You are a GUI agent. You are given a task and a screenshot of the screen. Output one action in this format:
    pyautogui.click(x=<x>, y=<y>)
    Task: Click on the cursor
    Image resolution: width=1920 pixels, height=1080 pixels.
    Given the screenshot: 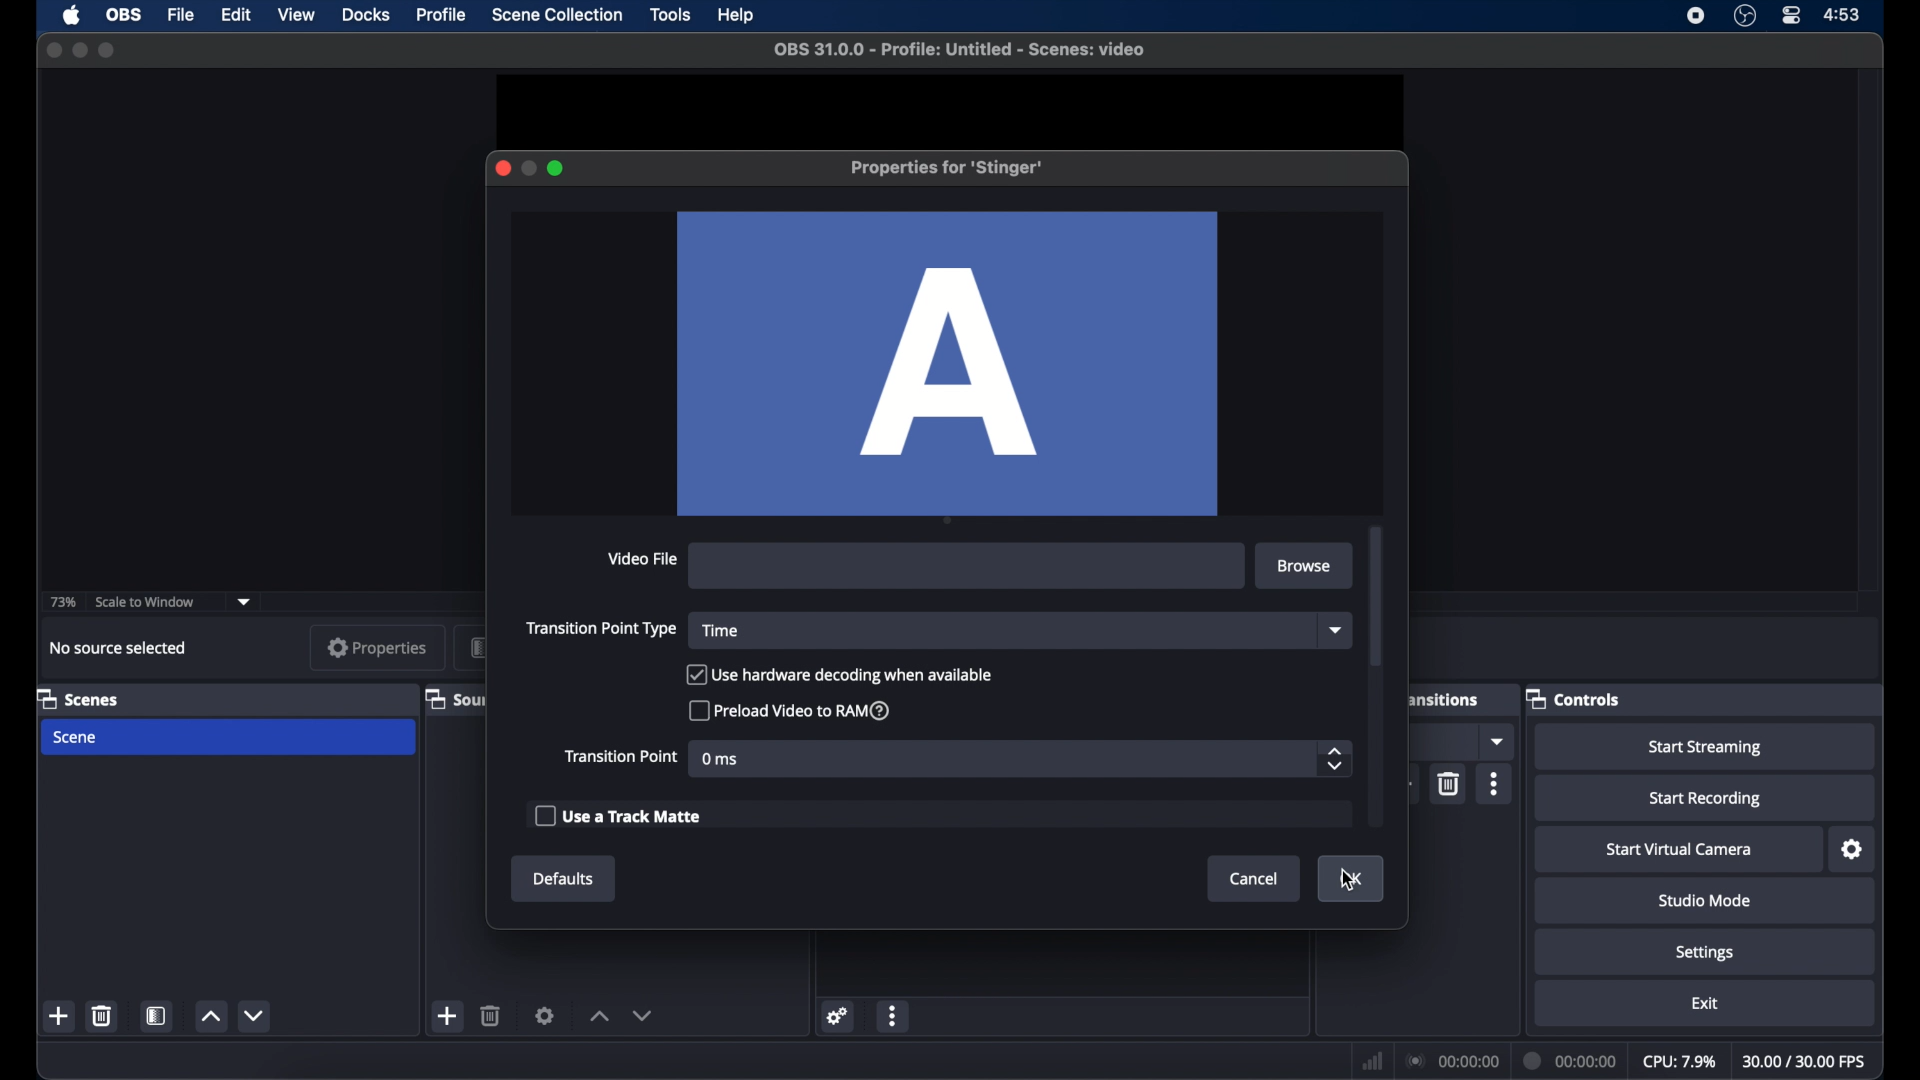 What is the action you would take?
    pyautogui.click(x=1349, y=880)
    